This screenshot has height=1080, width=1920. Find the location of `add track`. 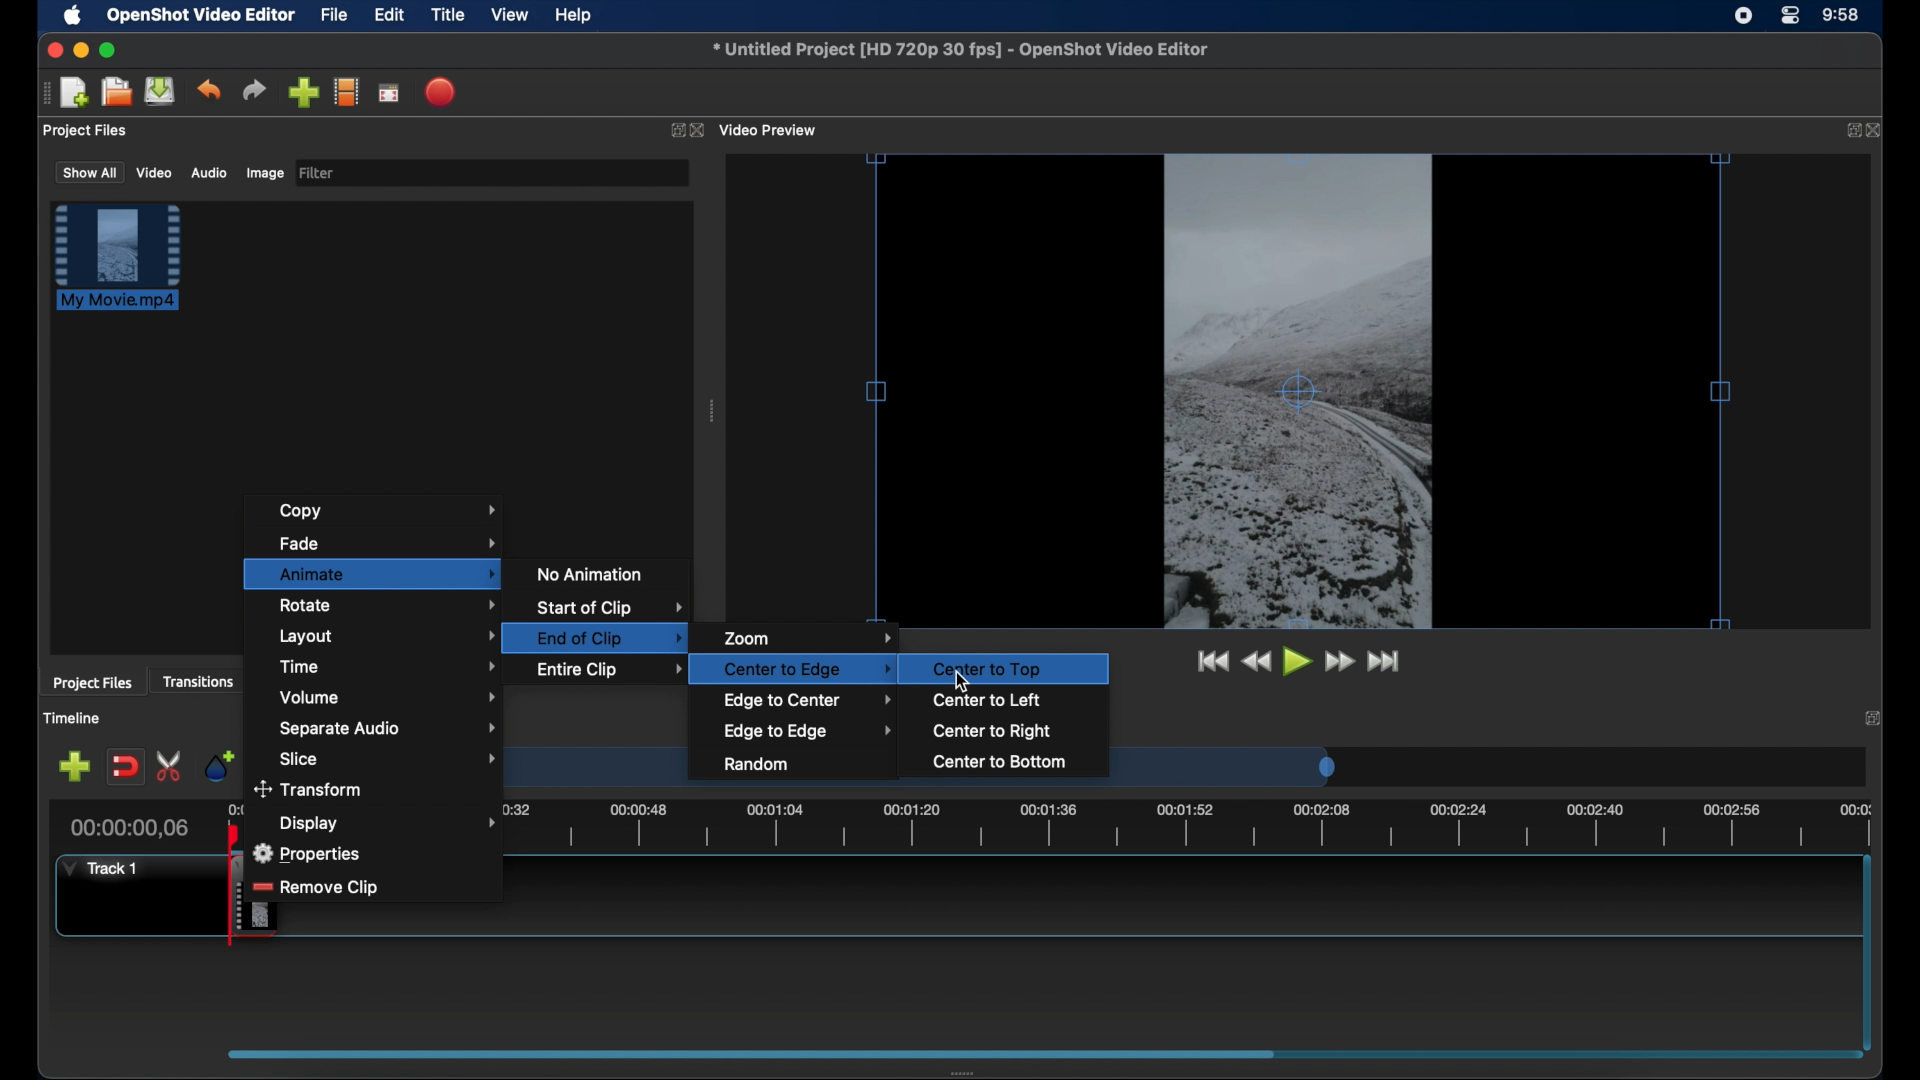

add track is located at coordinates (74, 767).